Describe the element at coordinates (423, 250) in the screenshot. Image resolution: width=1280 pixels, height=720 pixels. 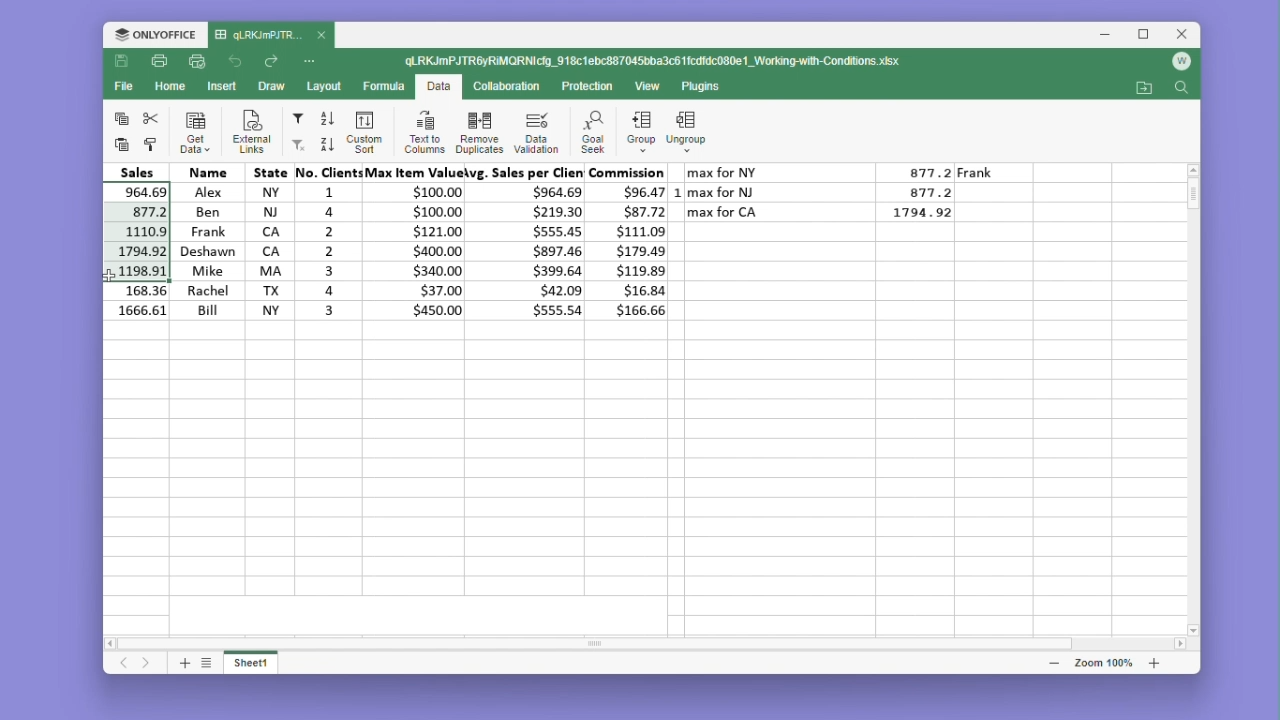
I see `Data` at that location.